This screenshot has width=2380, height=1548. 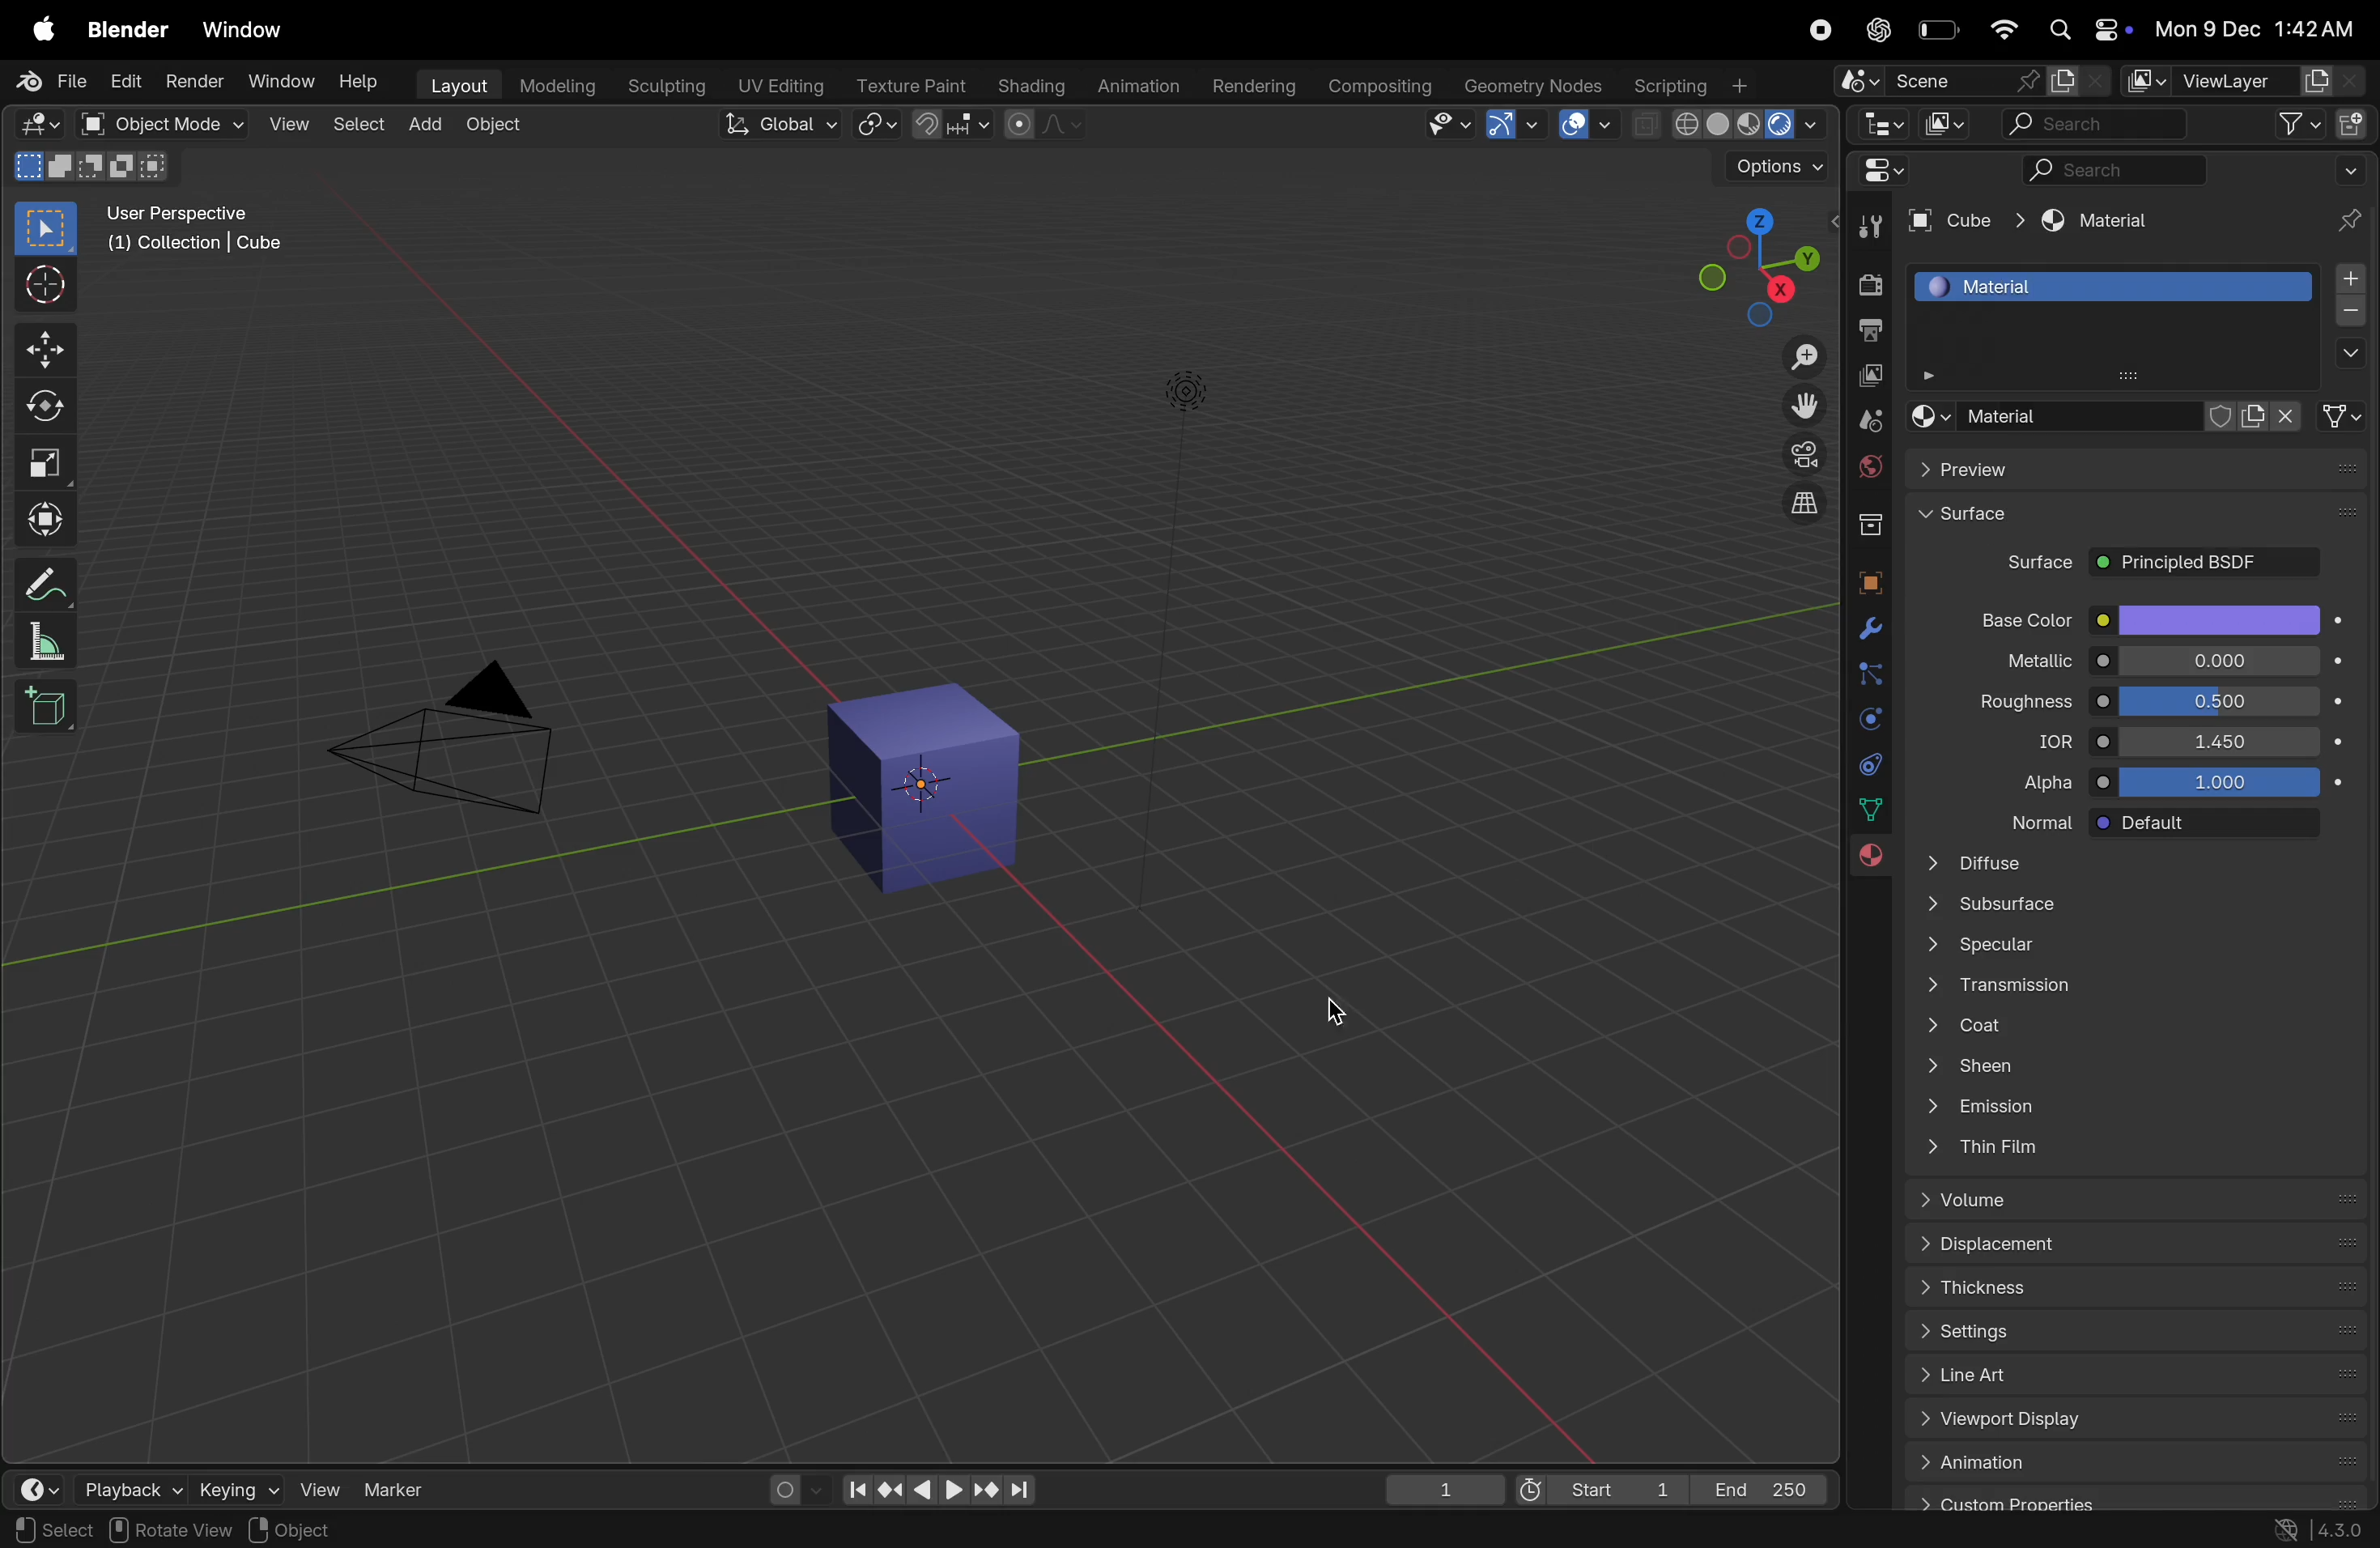 I want to click on displace meny, so click(x=2138, y=1246).